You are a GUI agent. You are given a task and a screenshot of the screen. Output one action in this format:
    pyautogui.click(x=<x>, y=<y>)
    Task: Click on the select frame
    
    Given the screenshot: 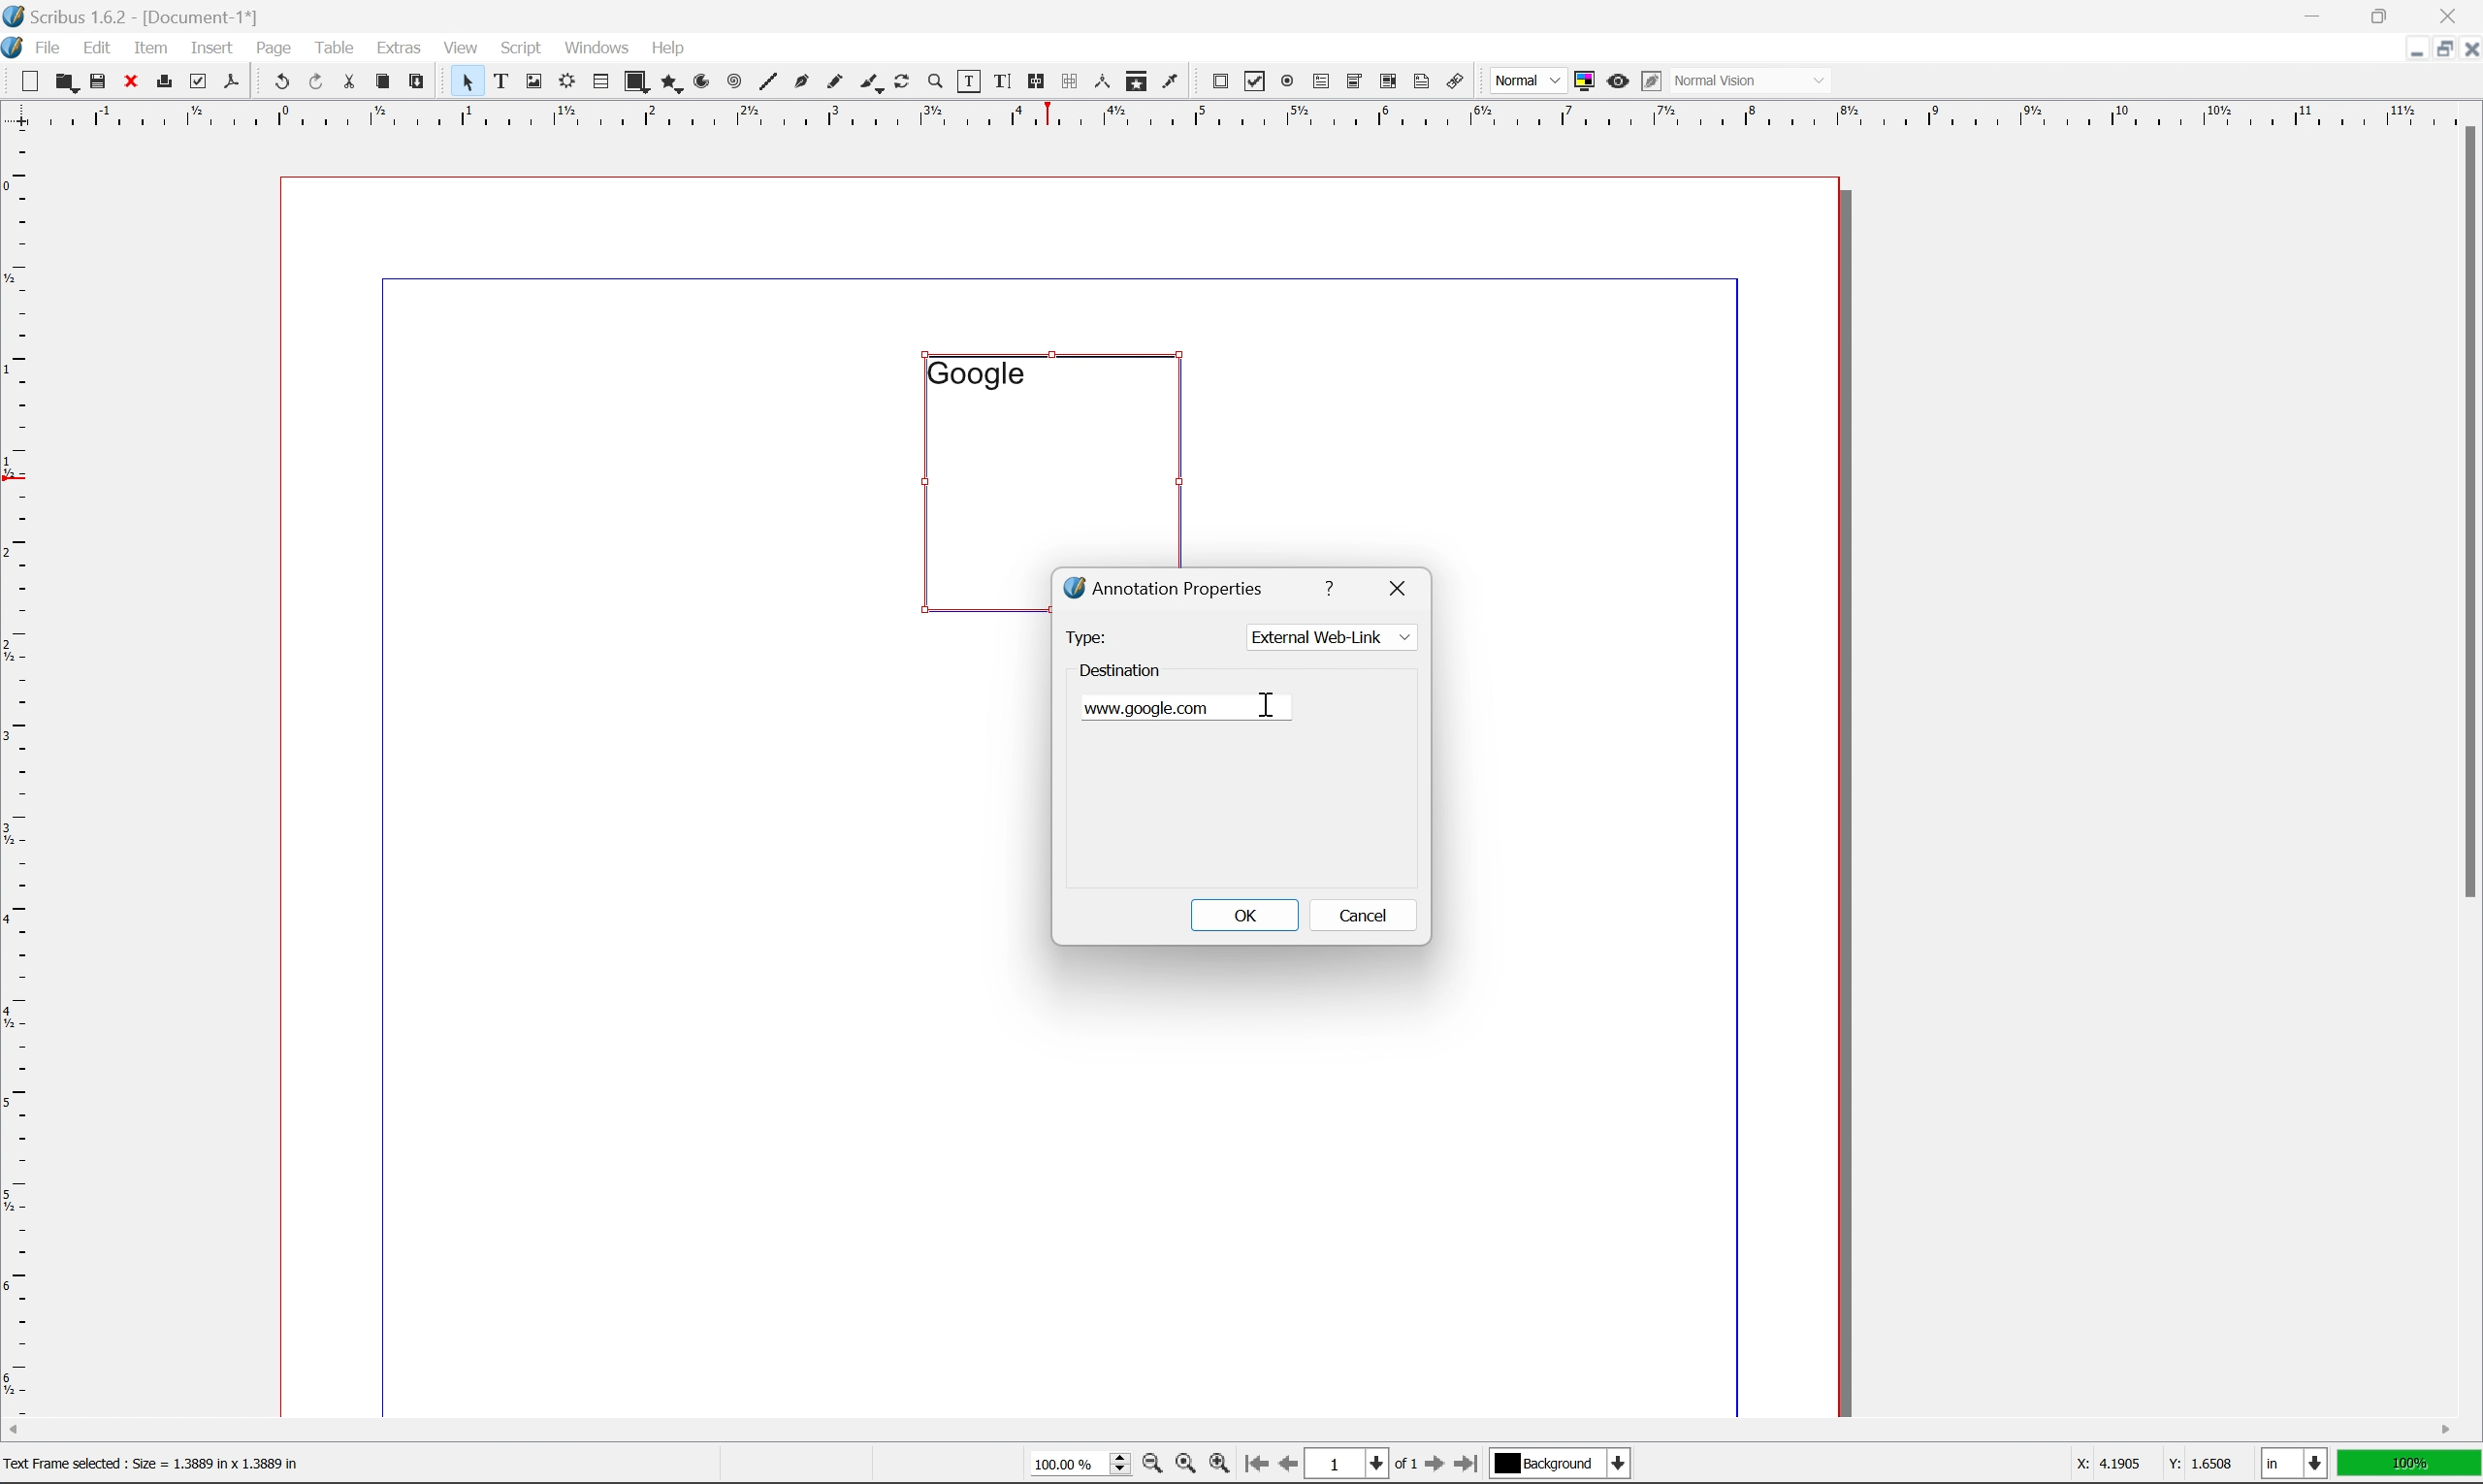 What is the action you would take?
    pyautogui.click(x=466, y=85)
    